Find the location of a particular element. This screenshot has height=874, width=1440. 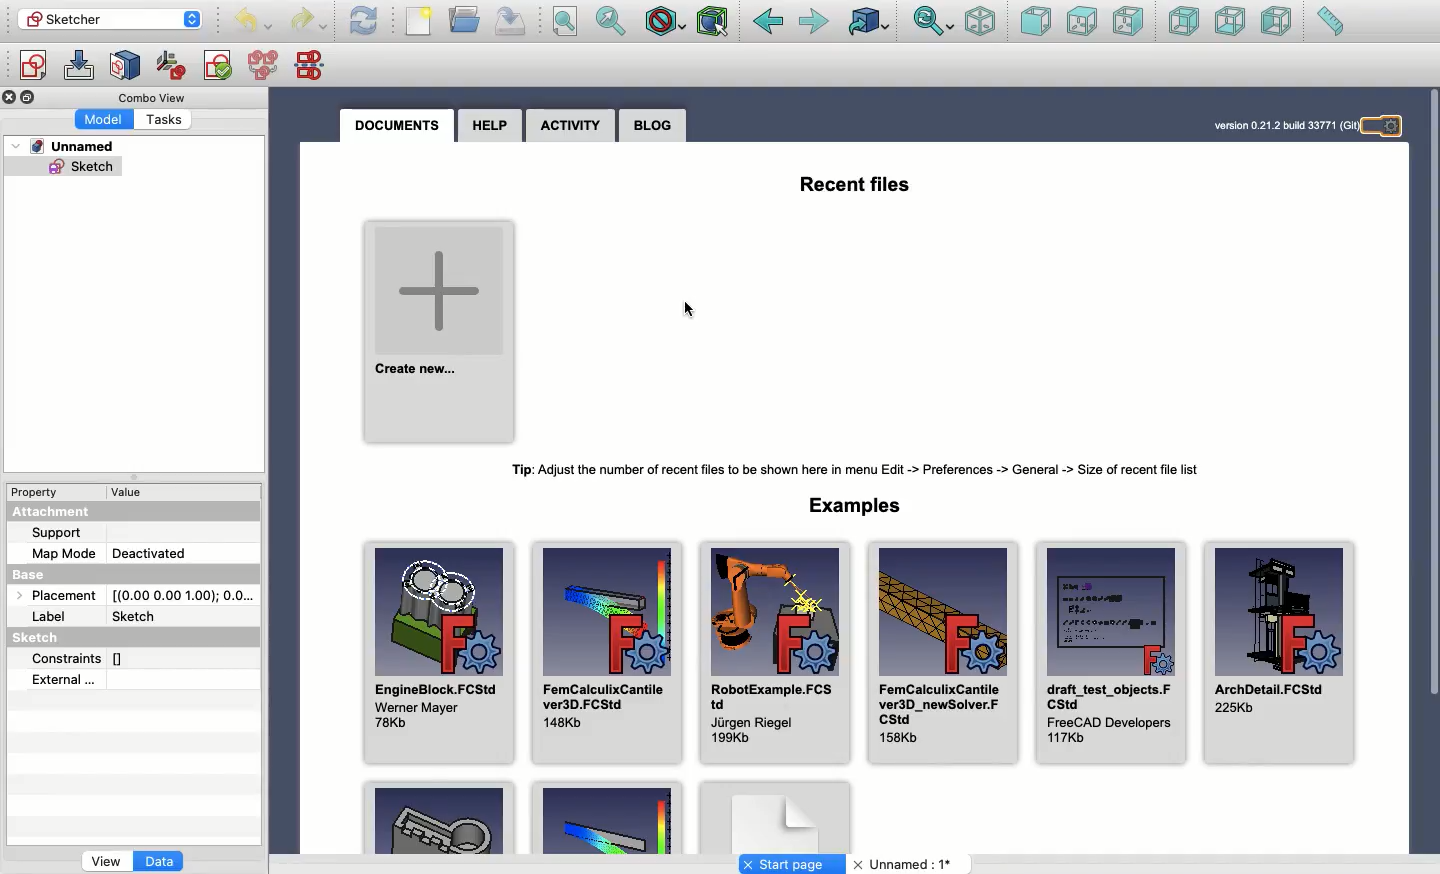

Isometric is located at coordinates (980, 23).